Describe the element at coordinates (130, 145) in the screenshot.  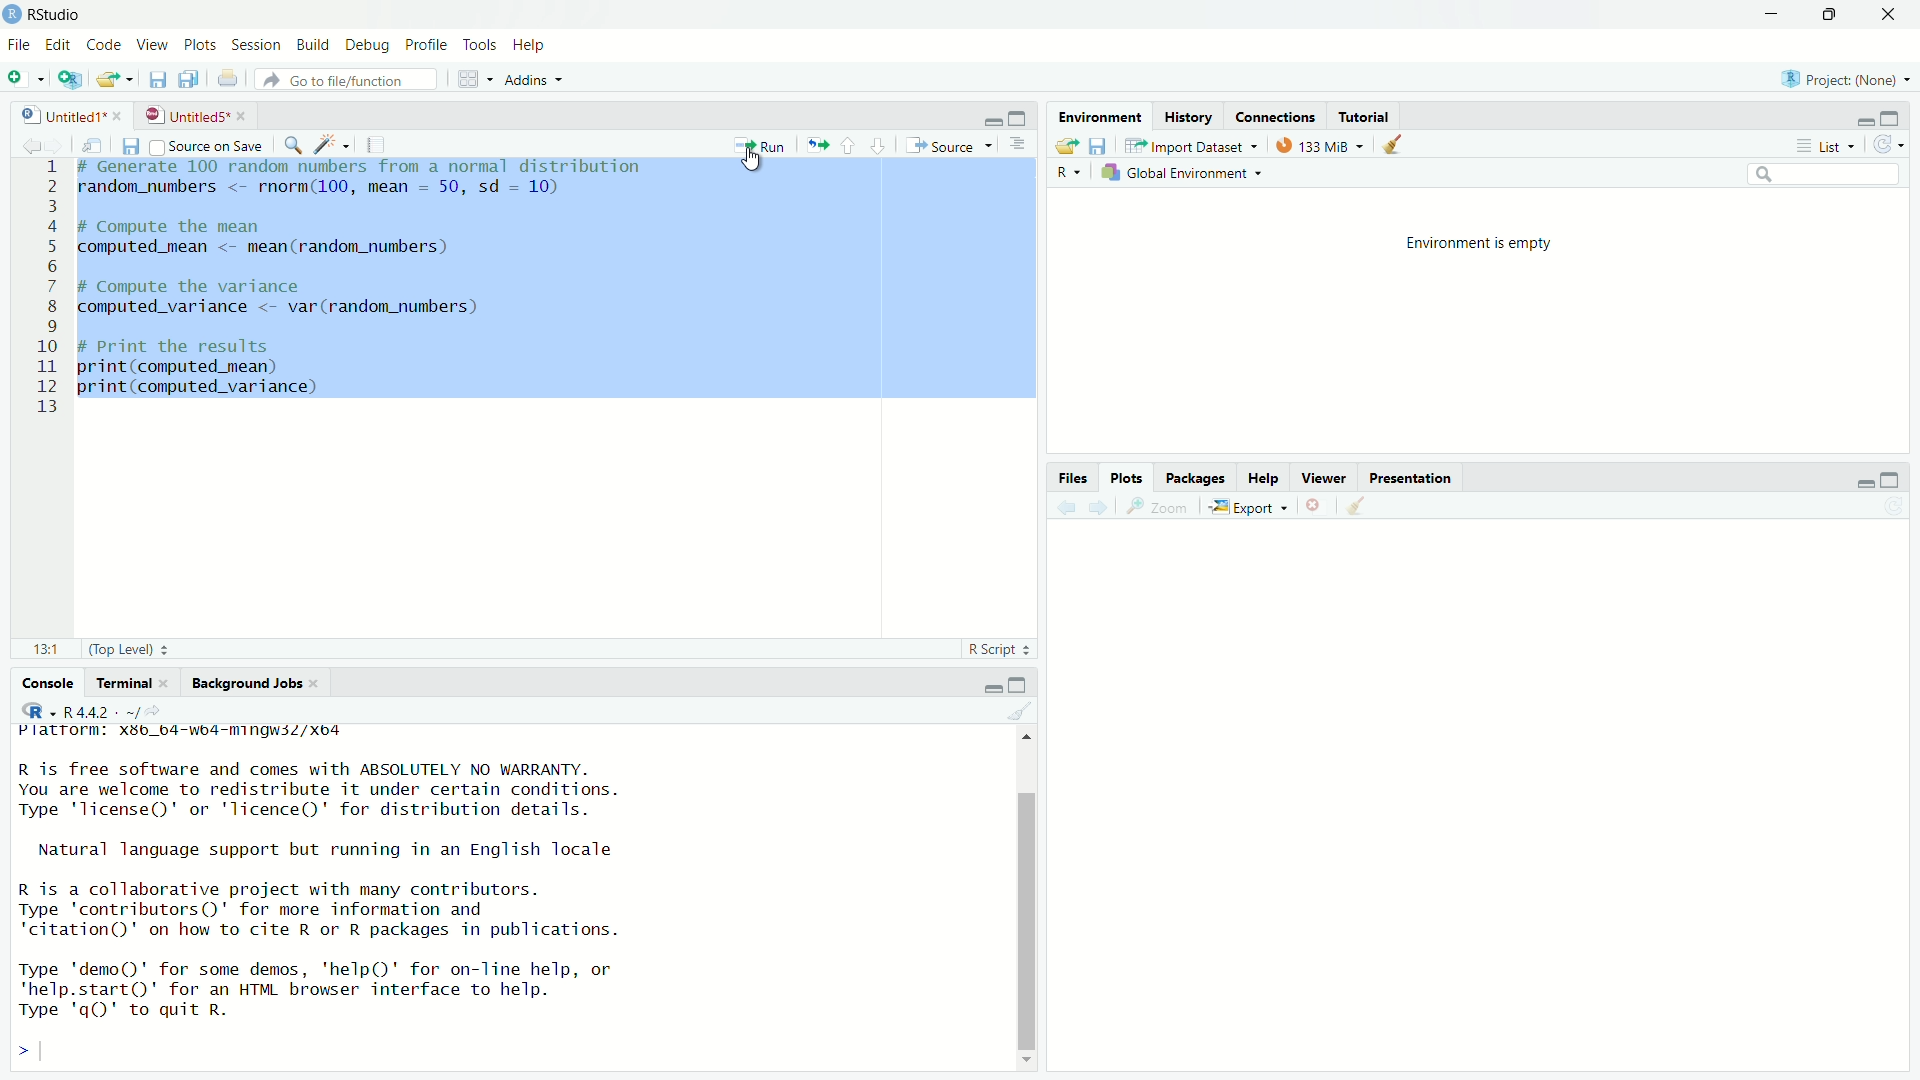
I see `save current document` at that location.